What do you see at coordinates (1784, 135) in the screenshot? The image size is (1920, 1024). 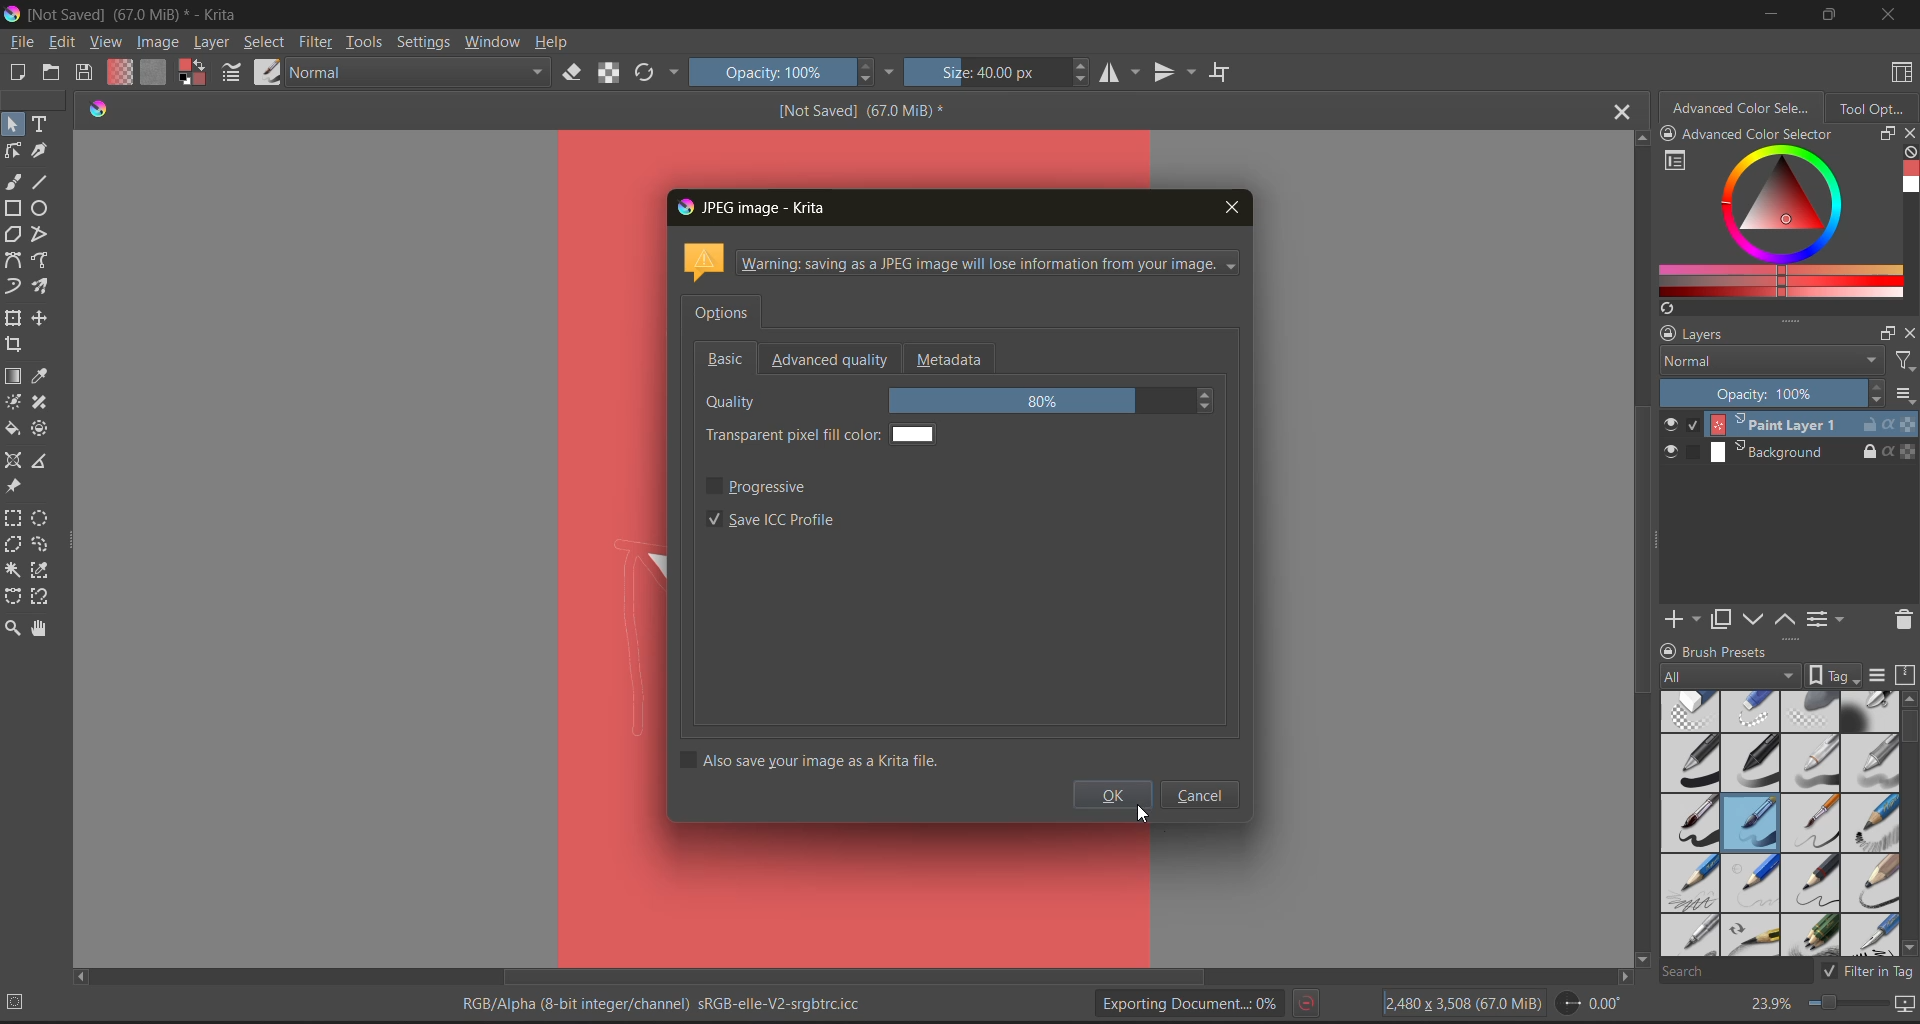 I see `Advanced color selector` at bounding box center [1784, 135].